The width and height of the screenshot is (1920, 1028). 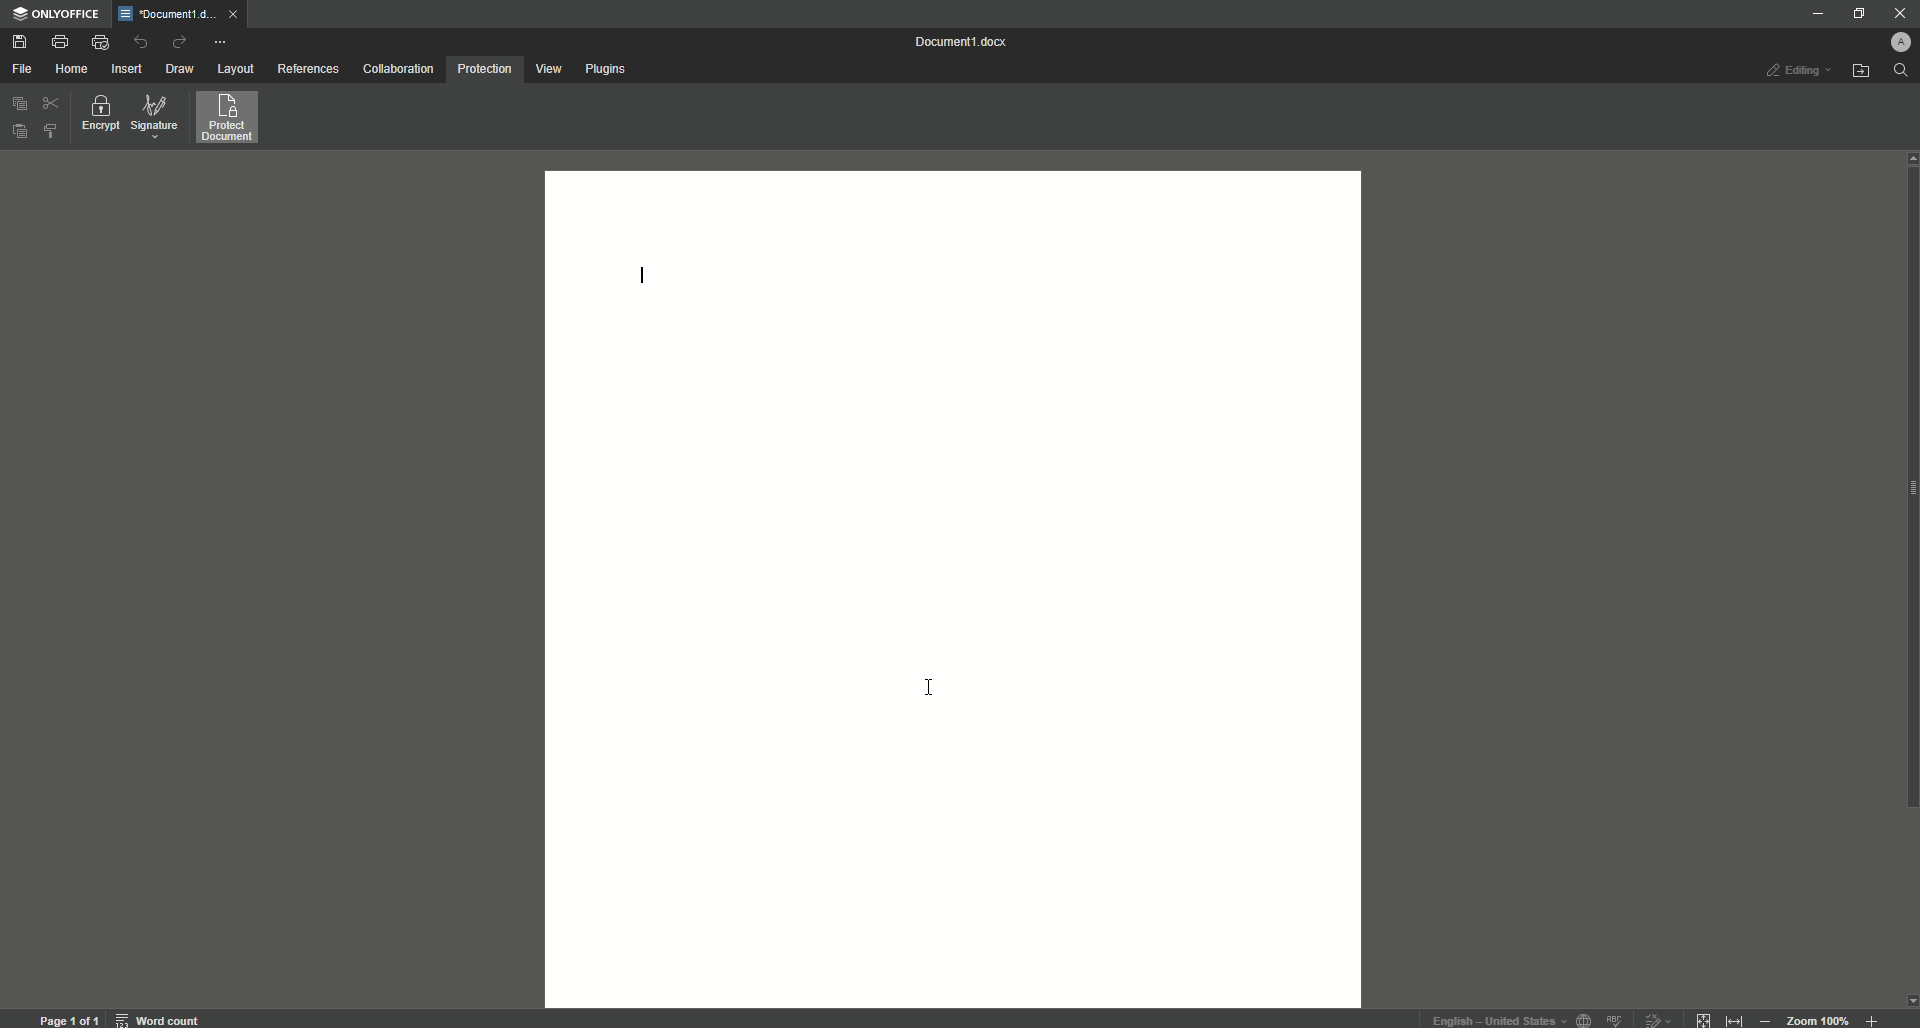 I want to click on text language, so click(x=1497, y=1020).